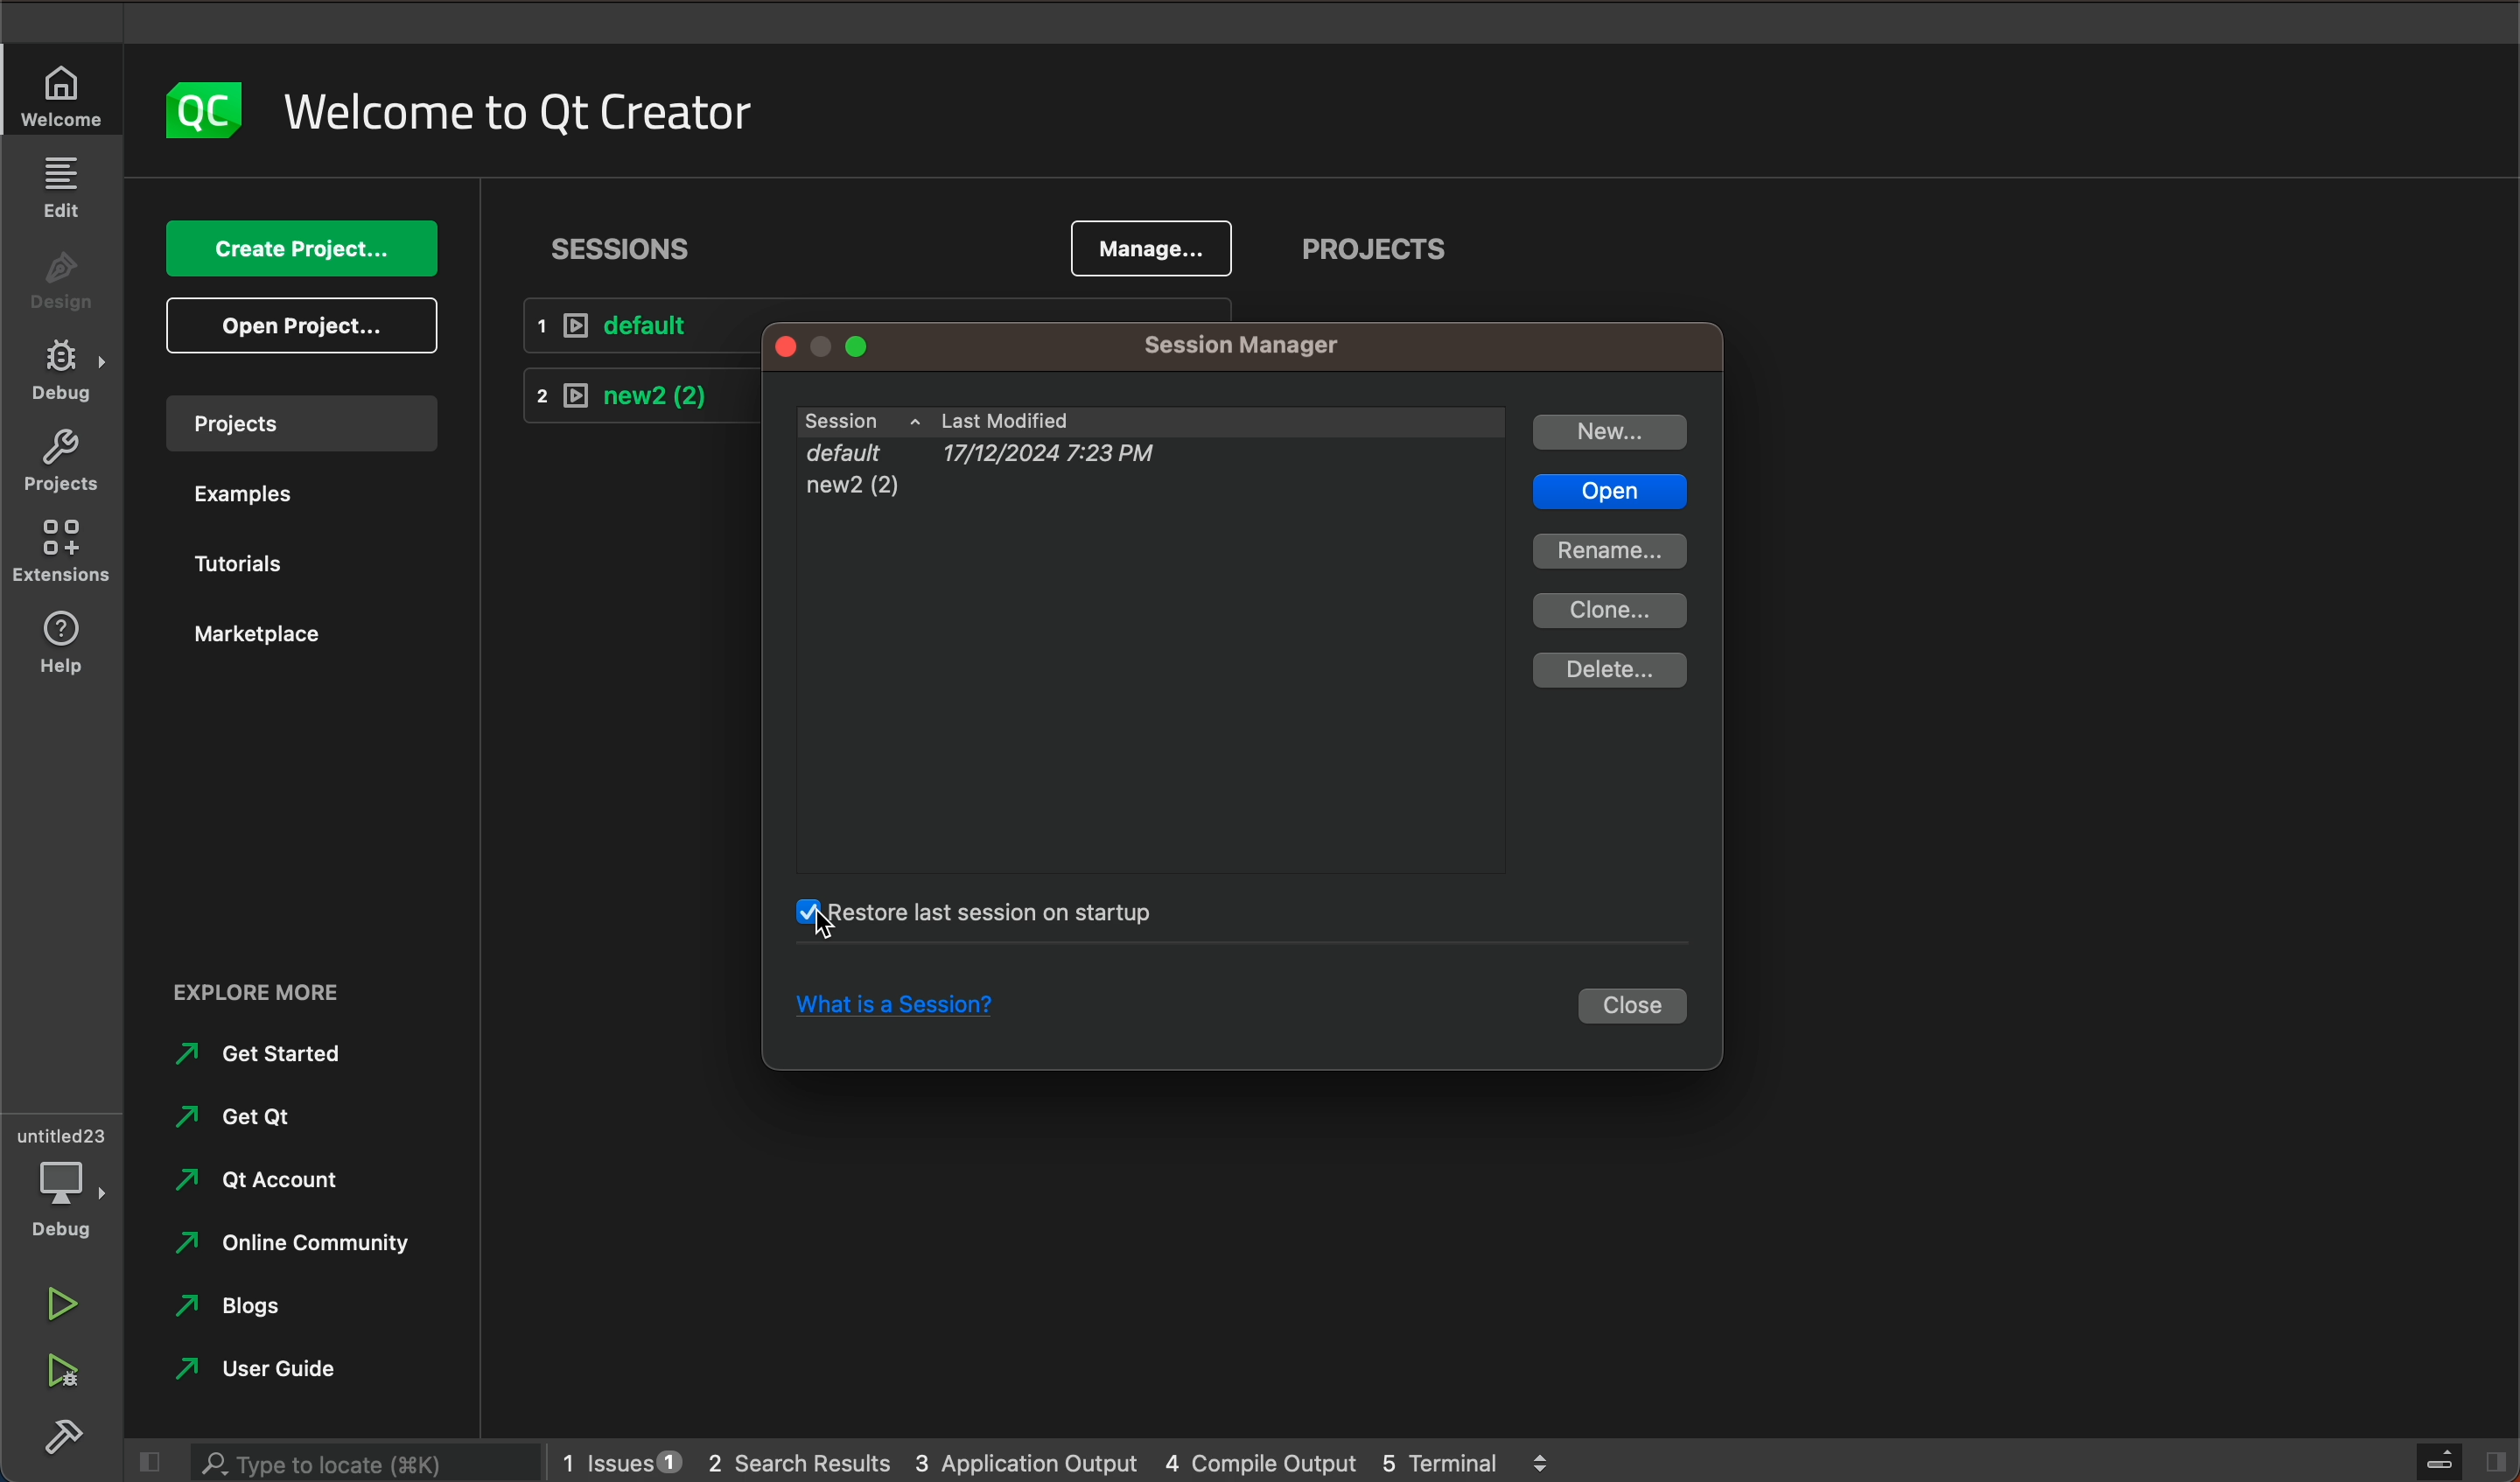 This screenshot has height=1482, width=2520. Describe the element at coordinates (291, 1243) in the screenshot. I see `online community` at that location.